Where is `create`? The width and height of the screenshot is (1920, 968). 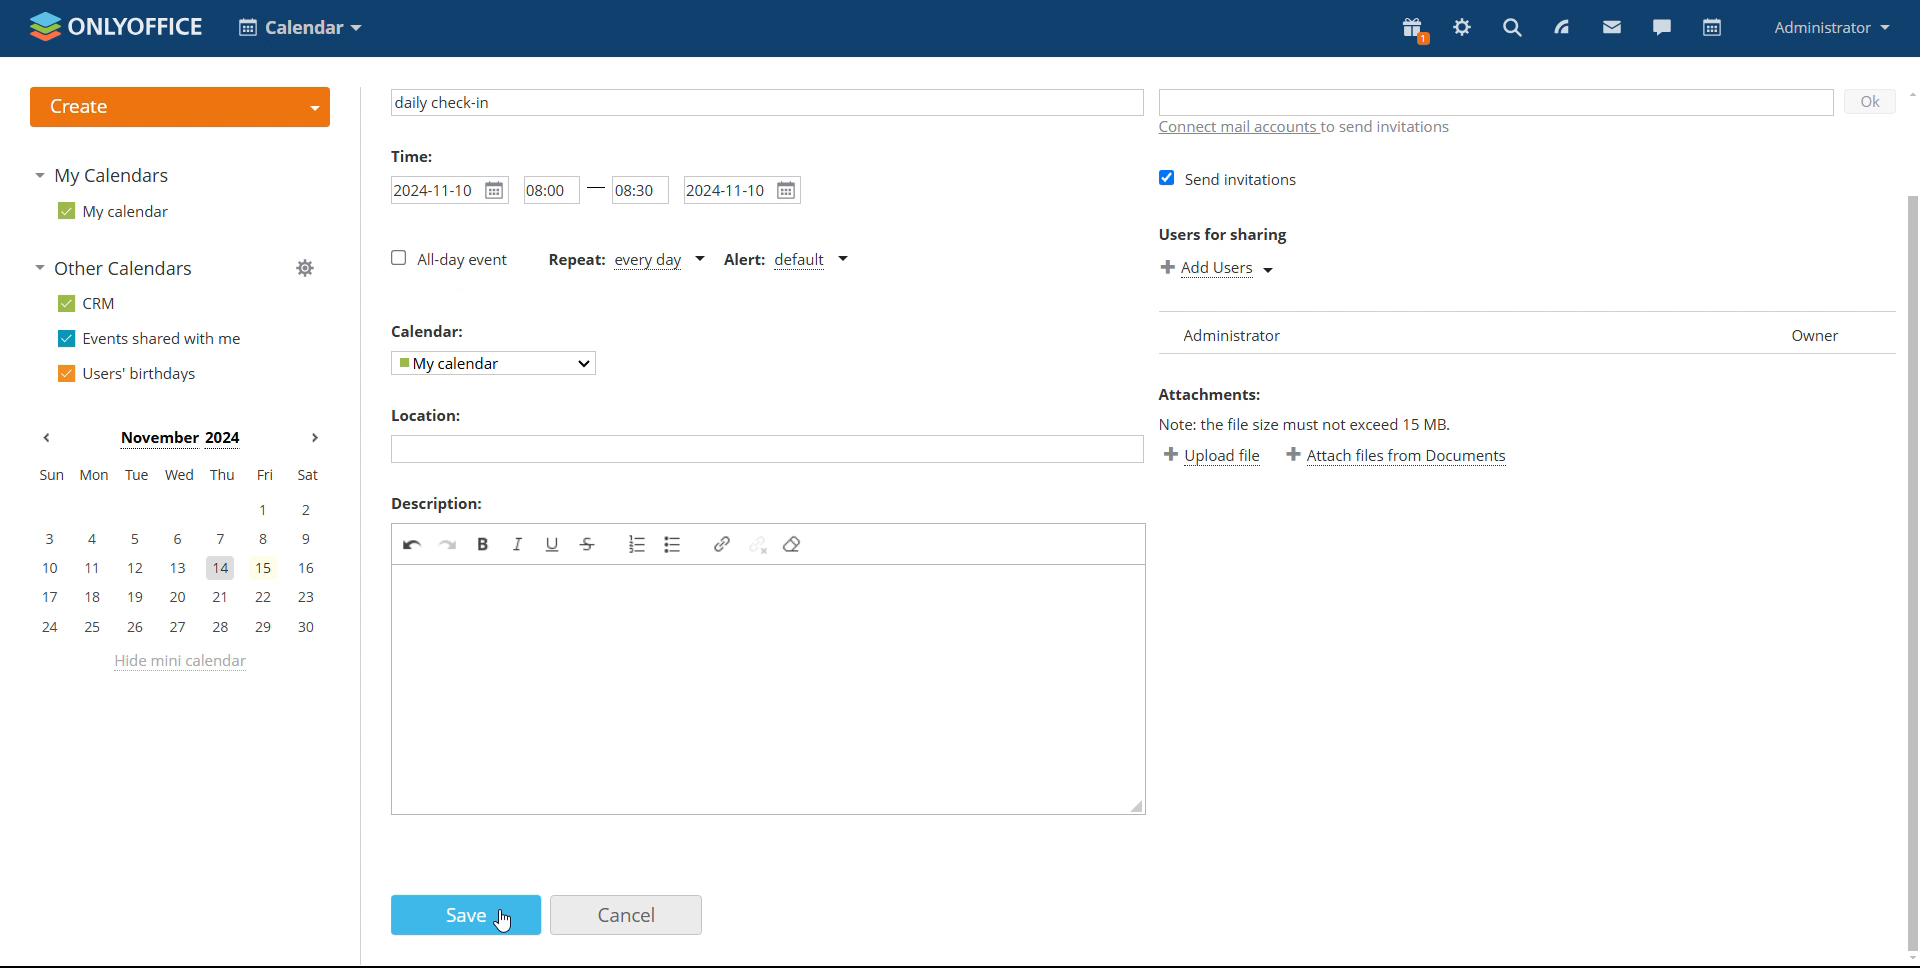
create is located at coordinates (179, 107).